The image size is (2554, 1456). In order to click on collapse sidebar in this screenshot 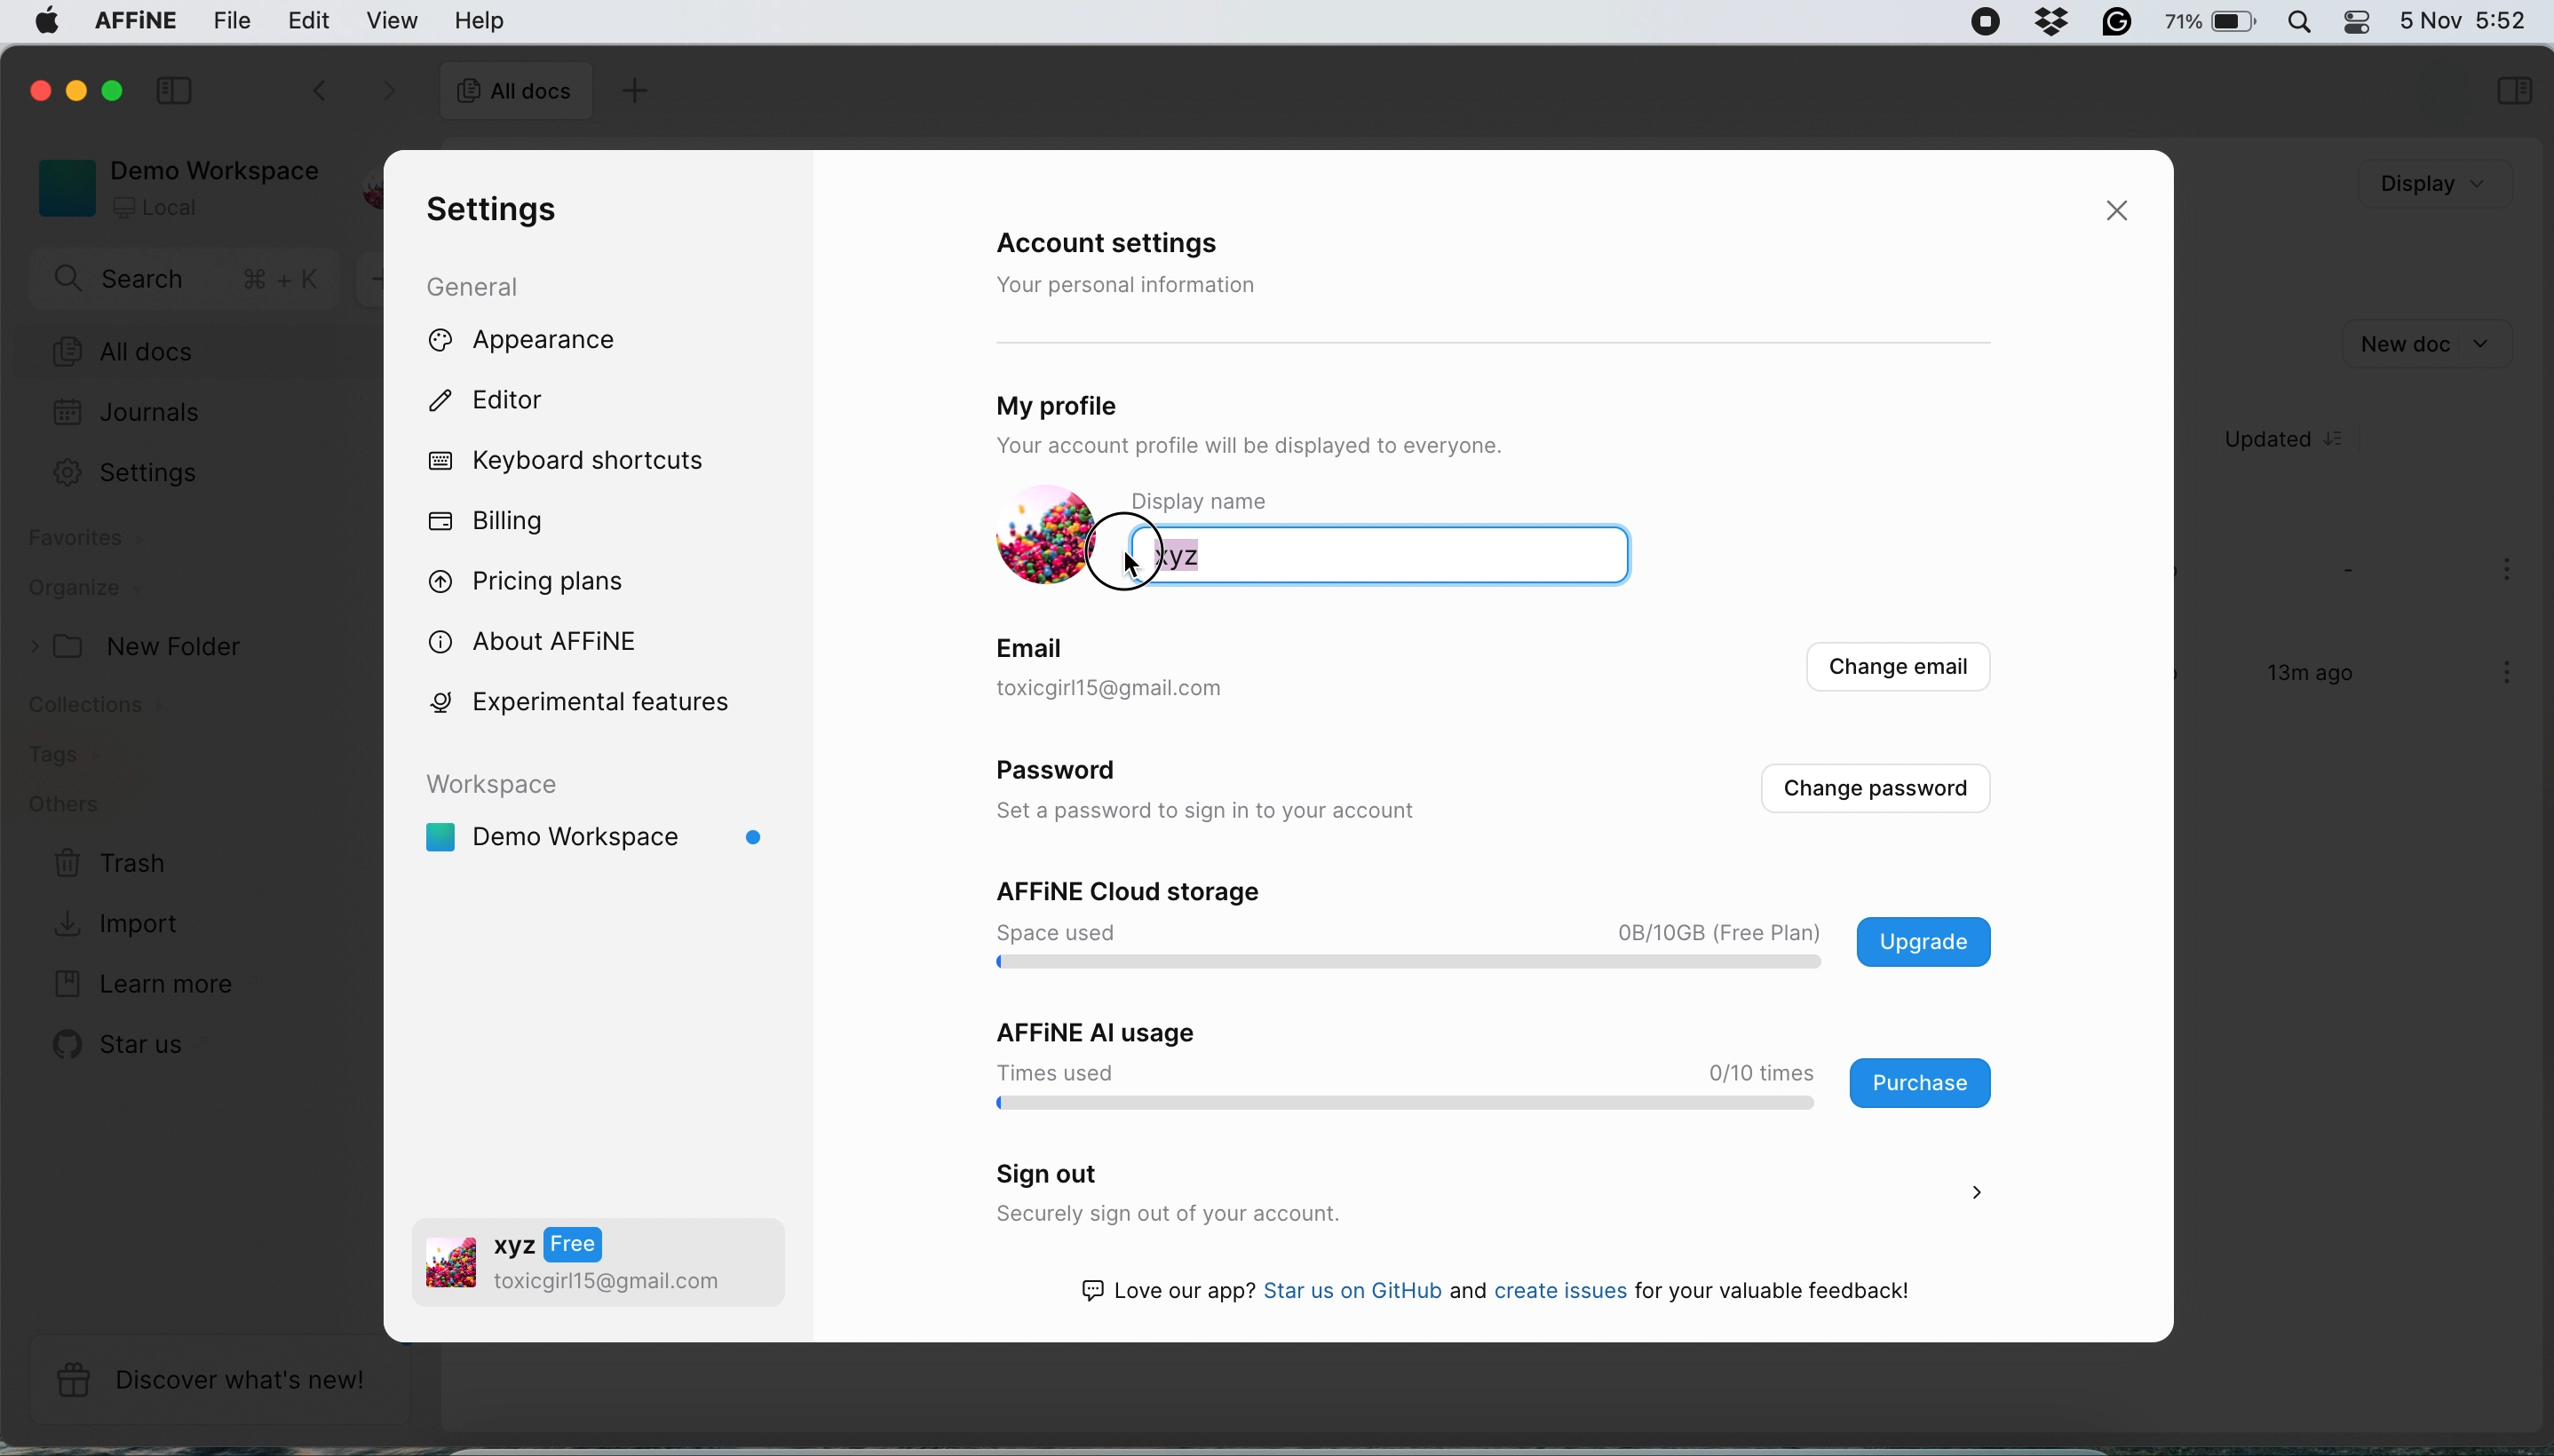, I will do `click(179, 88)`.